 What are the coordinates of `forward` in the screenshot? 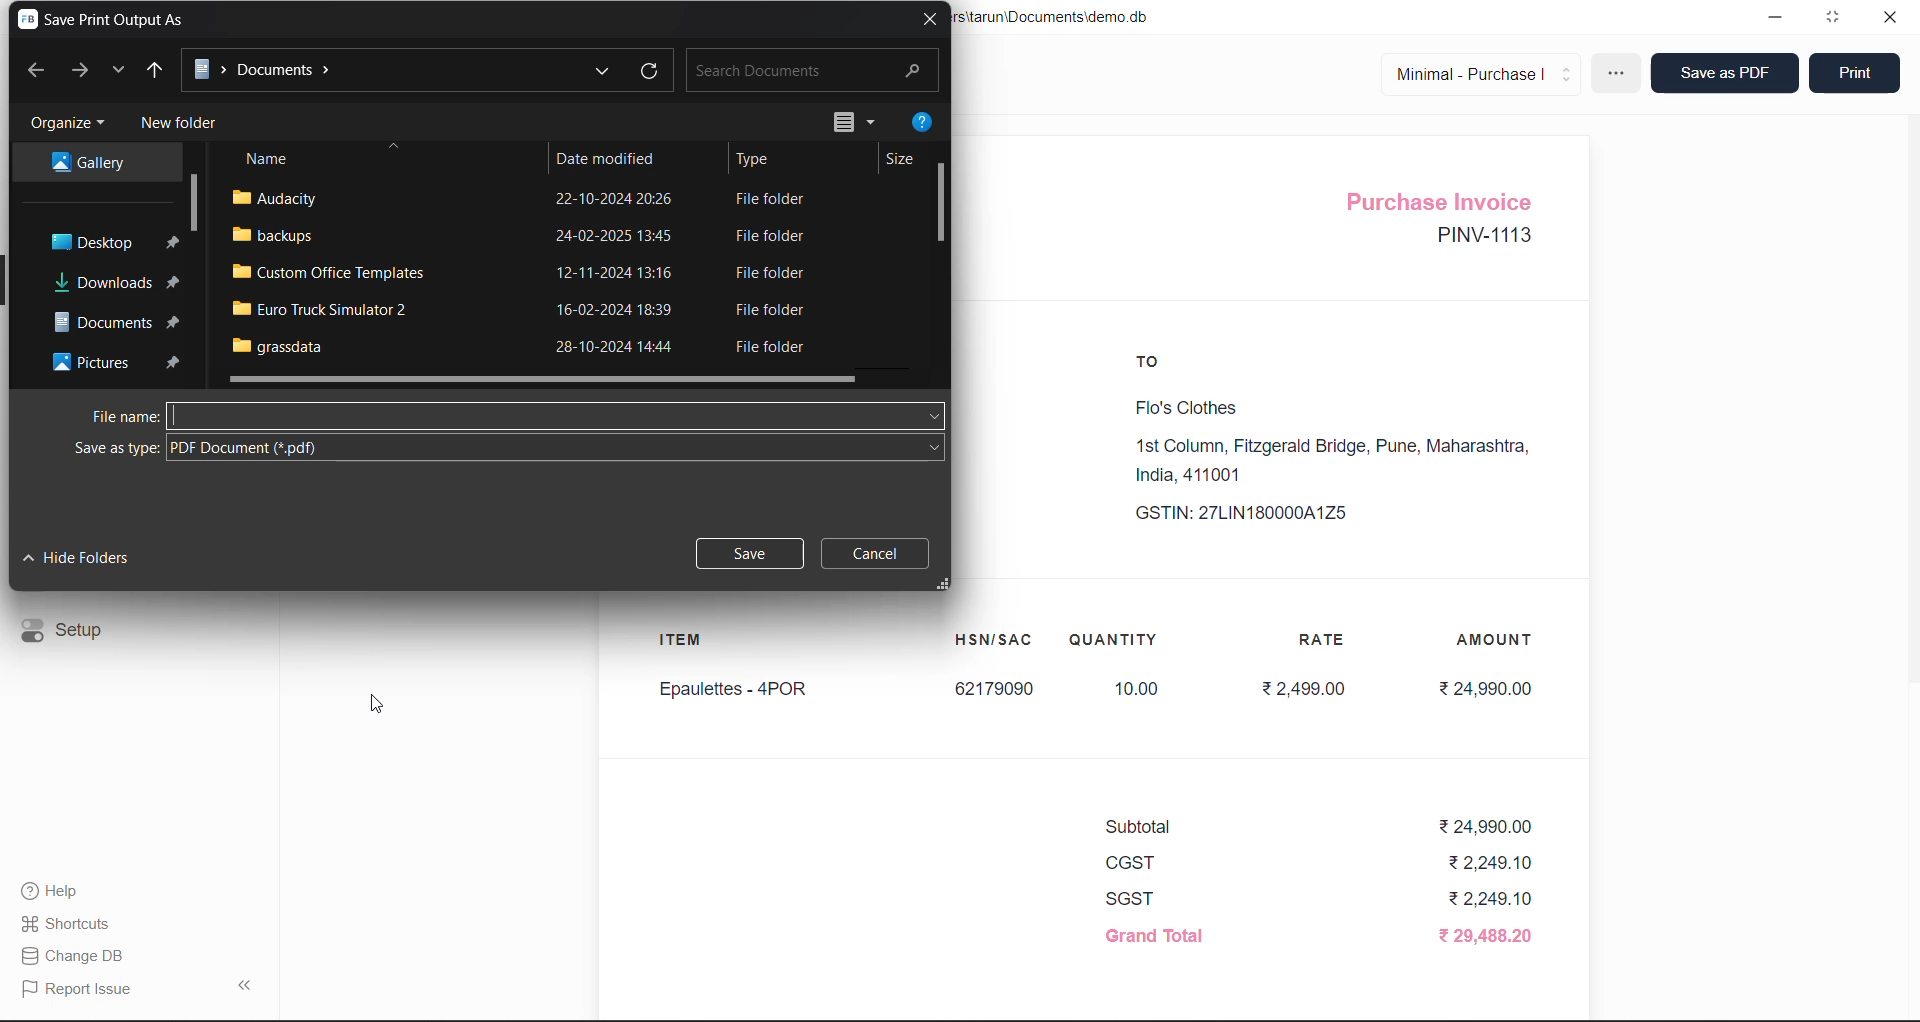 It's located at (81, 69).